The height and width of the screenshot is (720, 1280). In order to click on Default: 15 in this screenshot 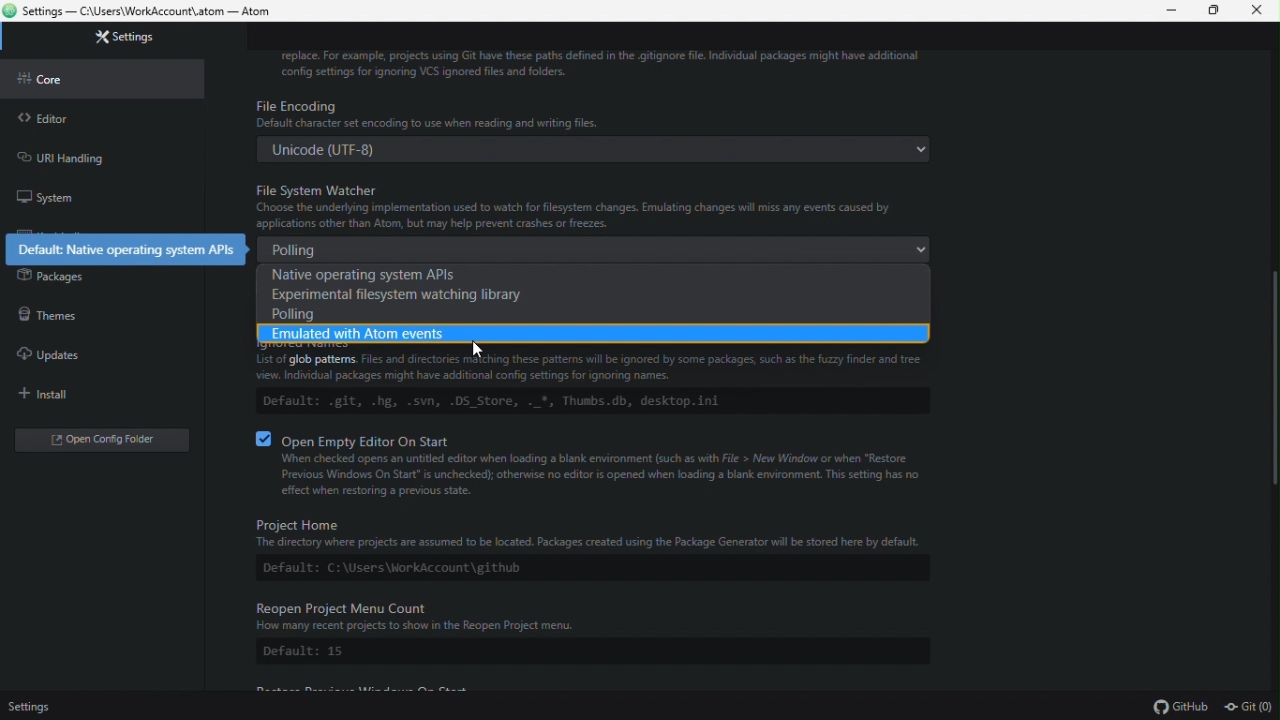, I will do `click(329, 652)`.